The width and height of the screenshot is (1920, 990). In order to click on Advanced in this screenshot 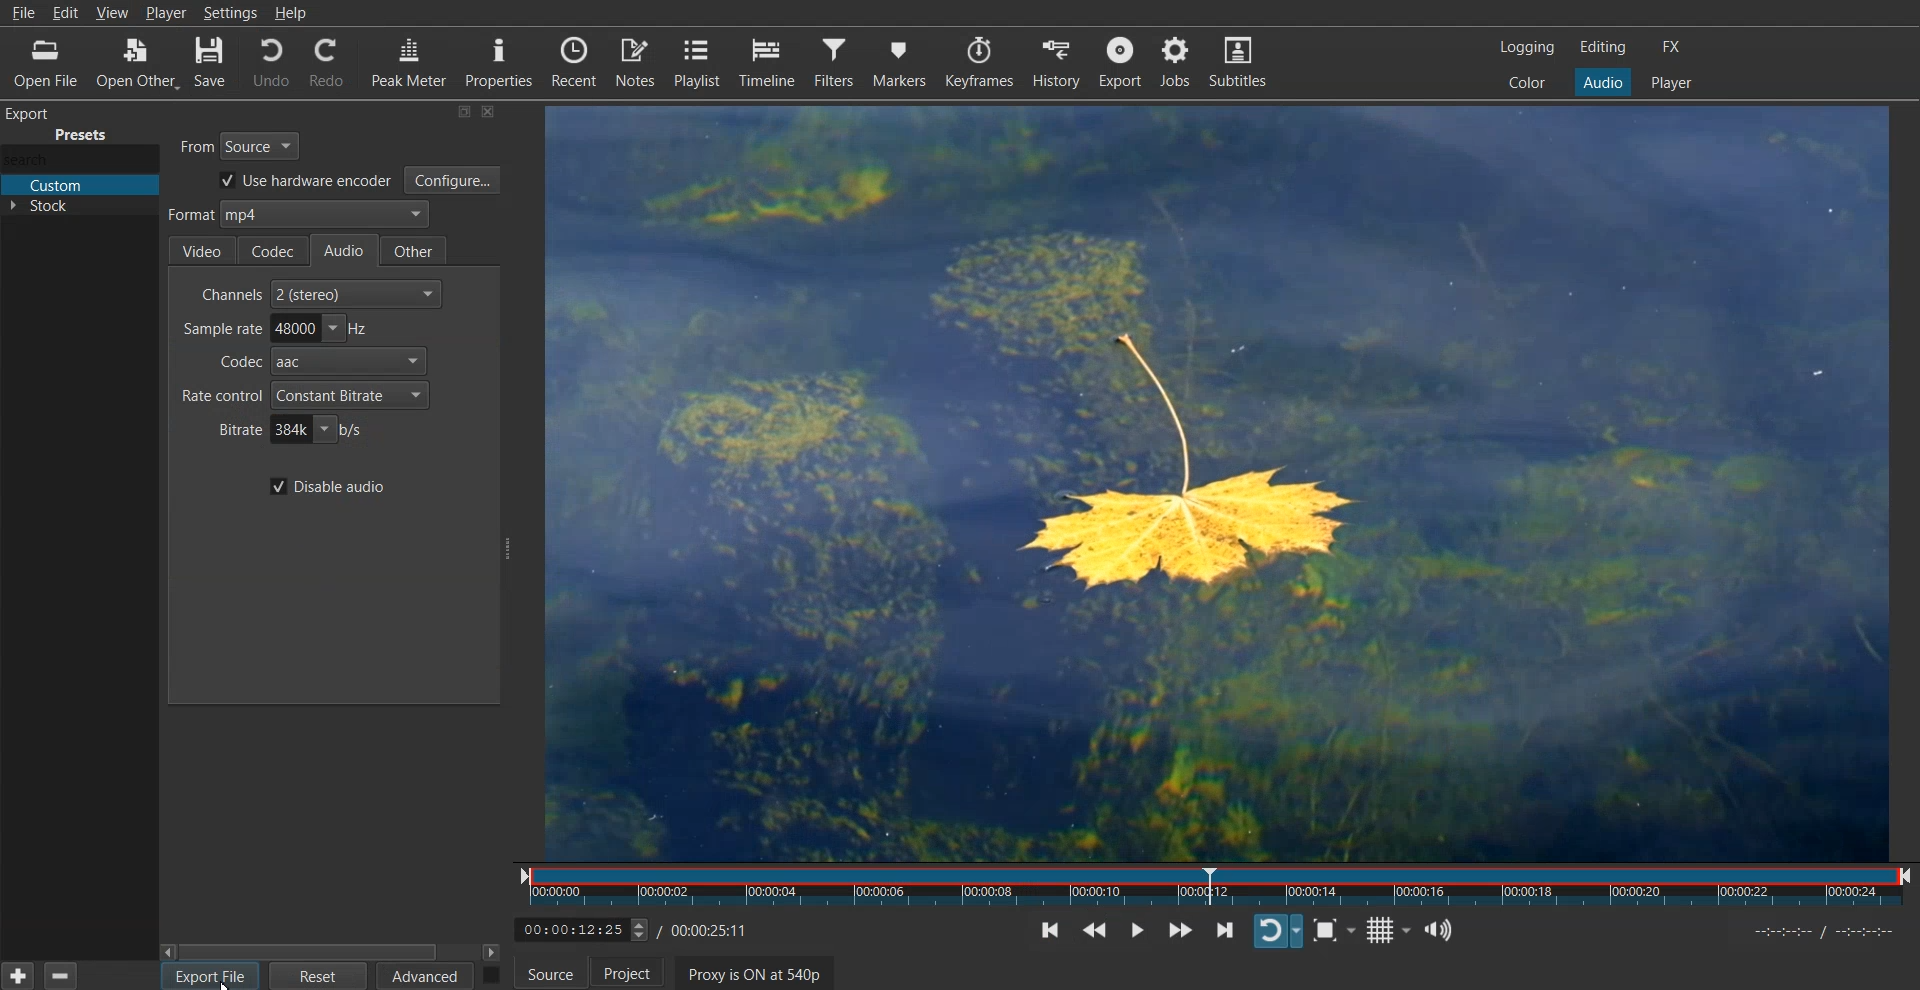, I will do `click(426, 976)`.